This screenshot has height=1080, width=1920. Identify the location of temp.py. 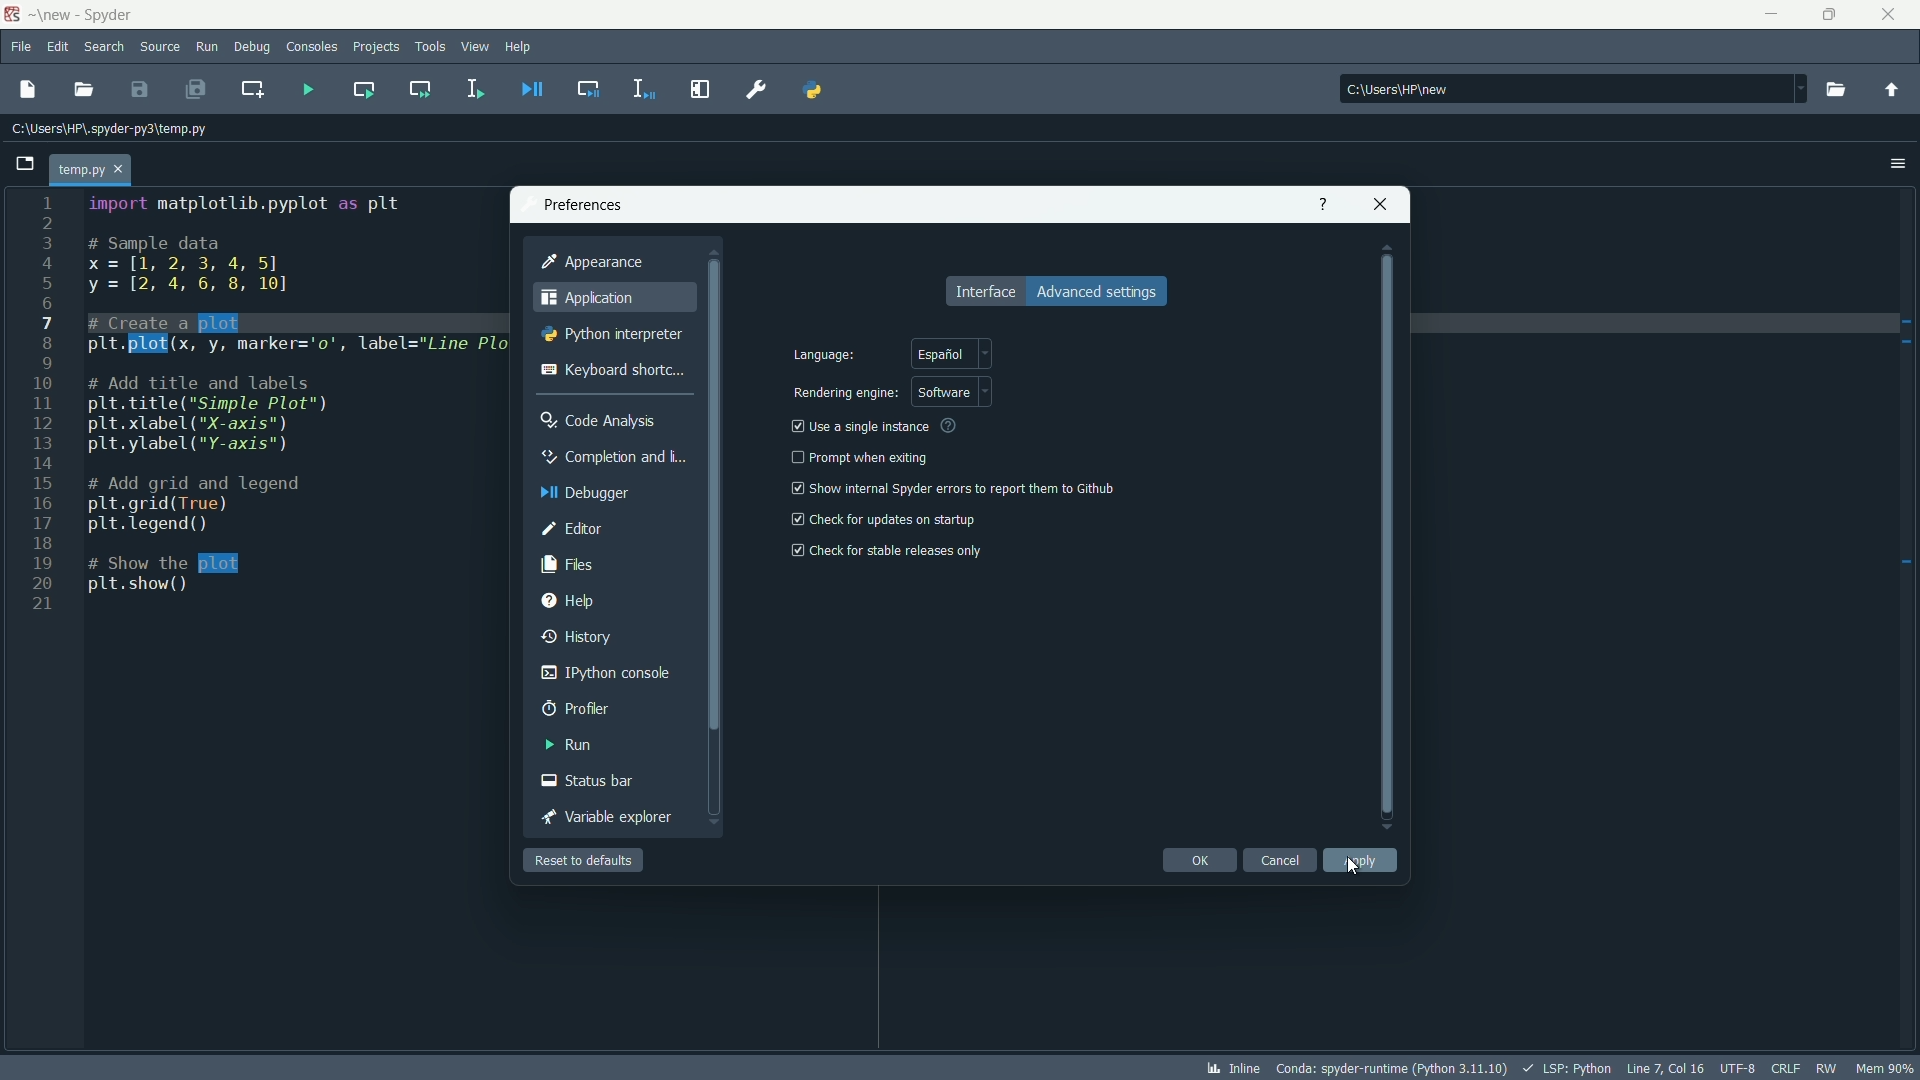
(91, 169).